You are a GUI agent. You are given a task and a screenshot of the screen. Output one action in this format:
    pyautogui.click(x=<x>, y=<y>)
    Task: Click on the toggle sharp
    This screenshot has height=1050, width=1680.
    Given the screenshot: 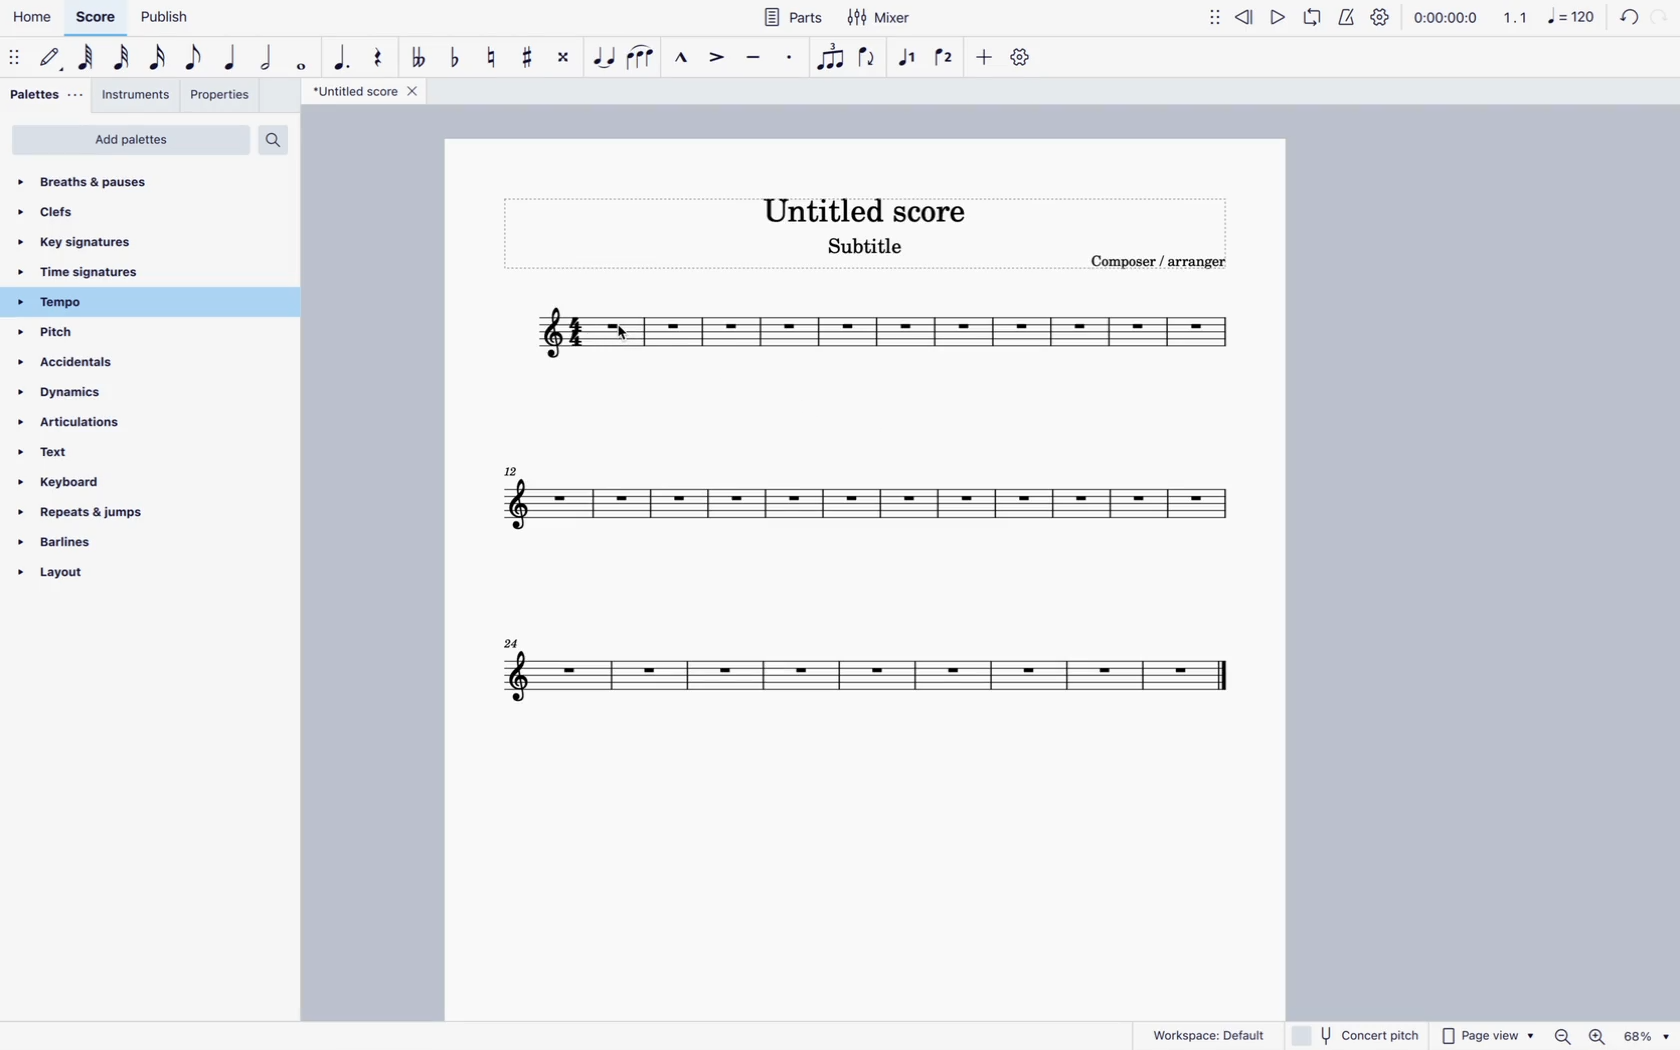 What is the action you would take?
    pyautogui.click(x=530, y=53)
    